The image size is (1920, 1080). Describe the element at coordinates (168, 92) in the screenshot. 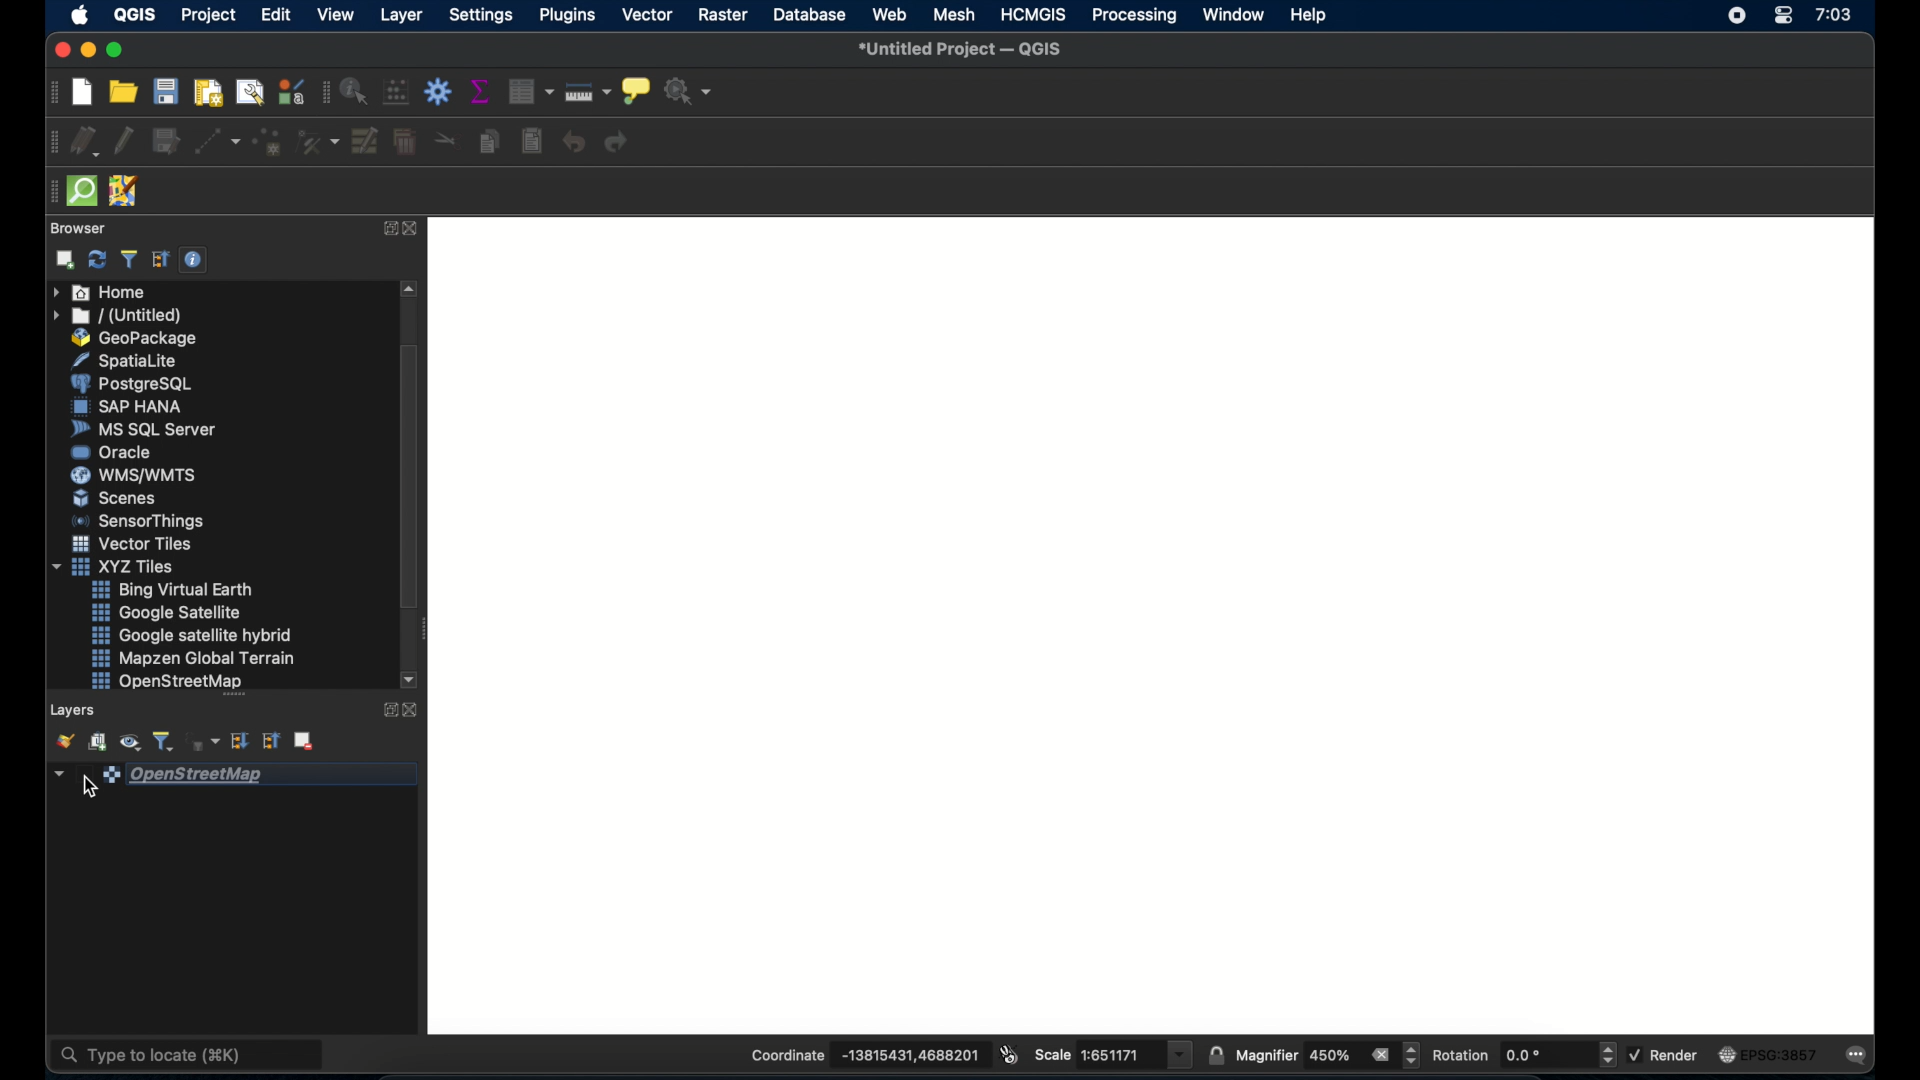

I see `save project` at that location.